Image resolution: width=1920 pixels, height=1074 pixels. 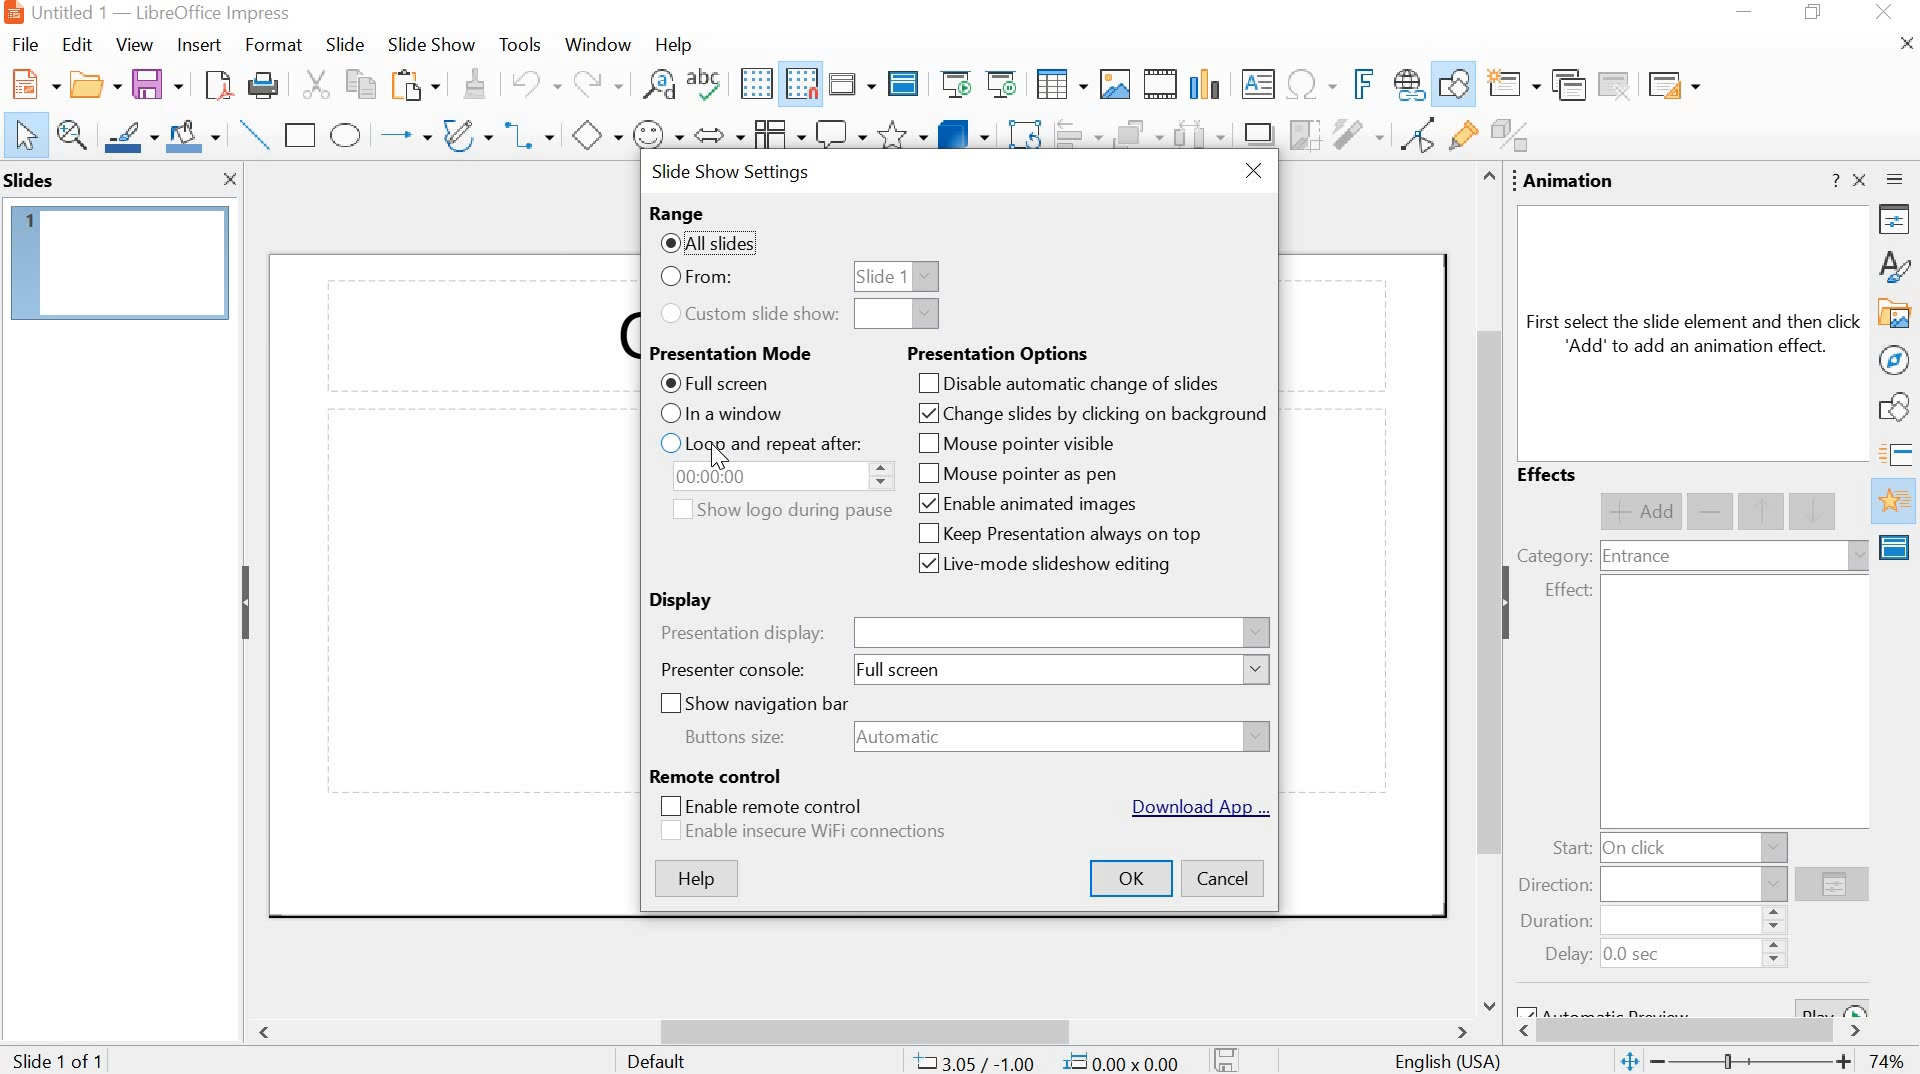 I want to click on insert menu, so click(x=197, y=45).